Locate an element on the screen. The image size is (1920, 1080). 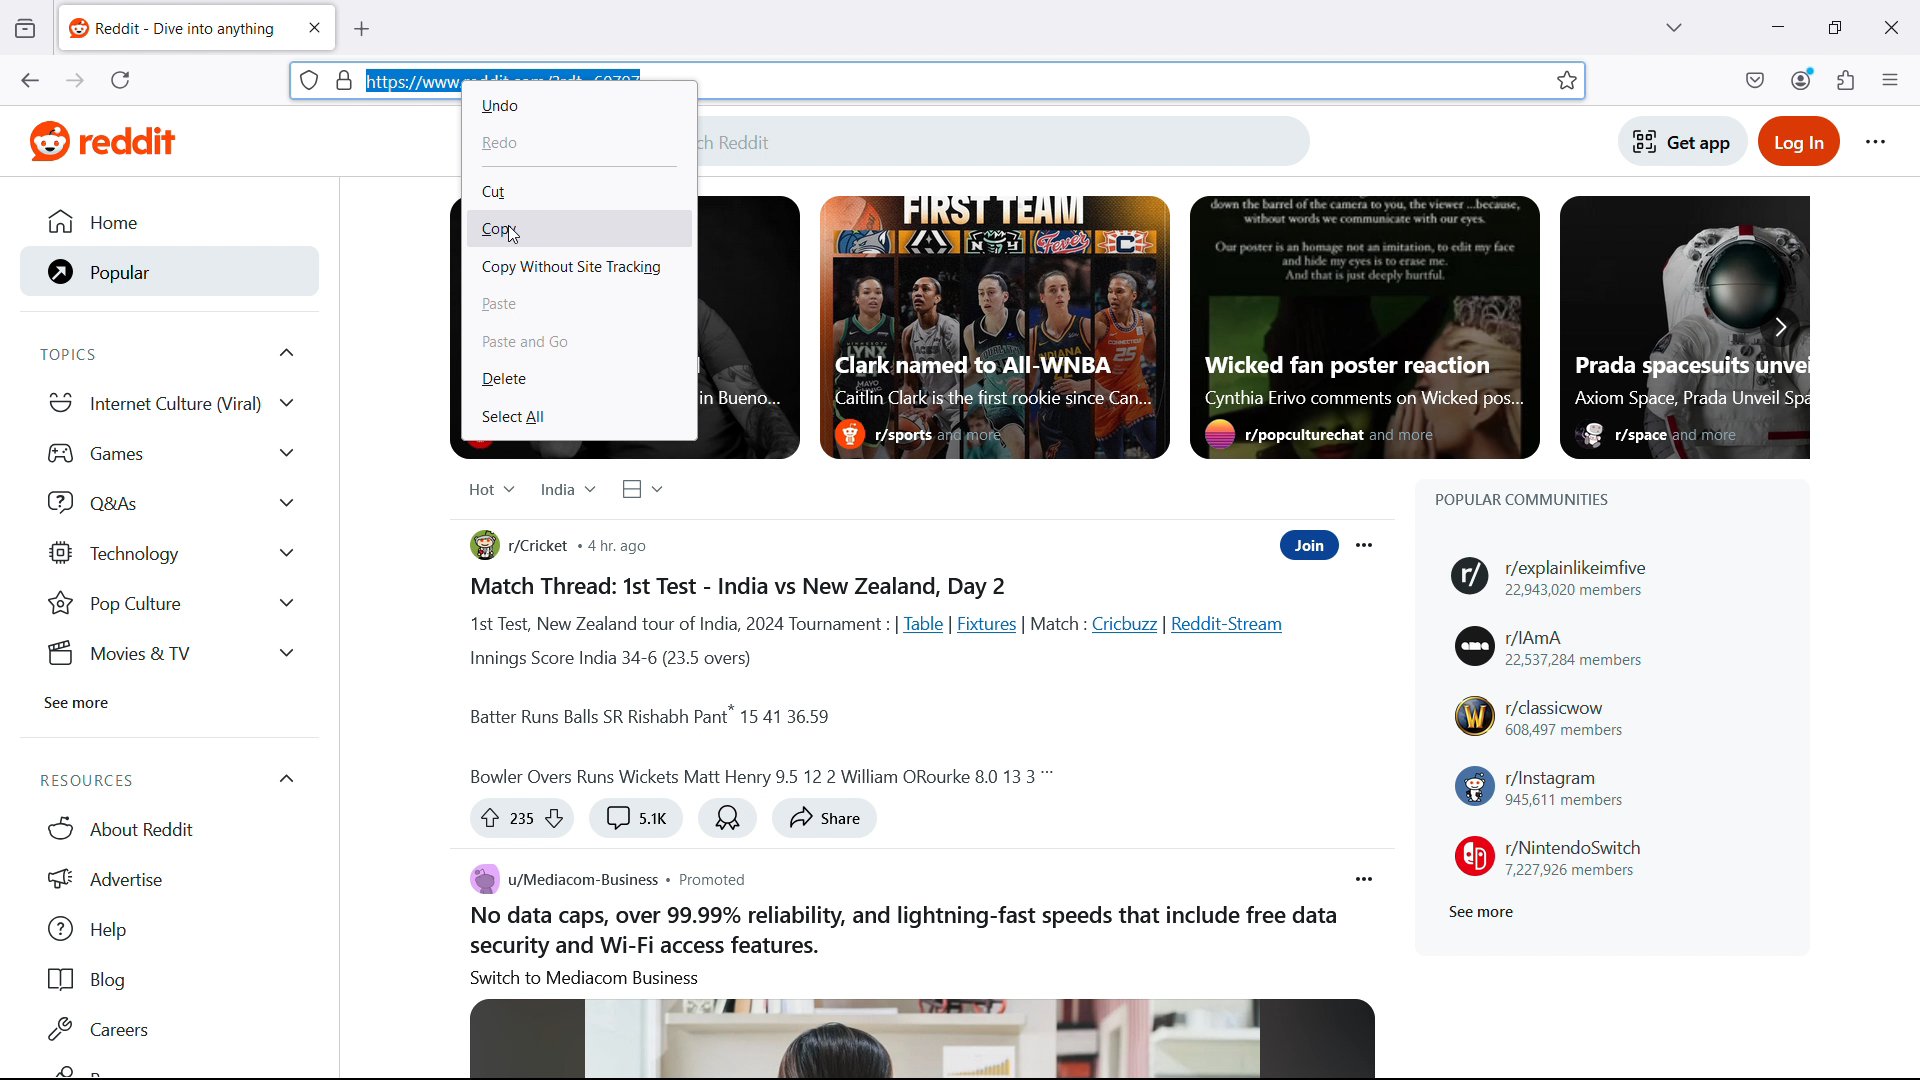
list all tabs is located at coordinates (1672, 25).